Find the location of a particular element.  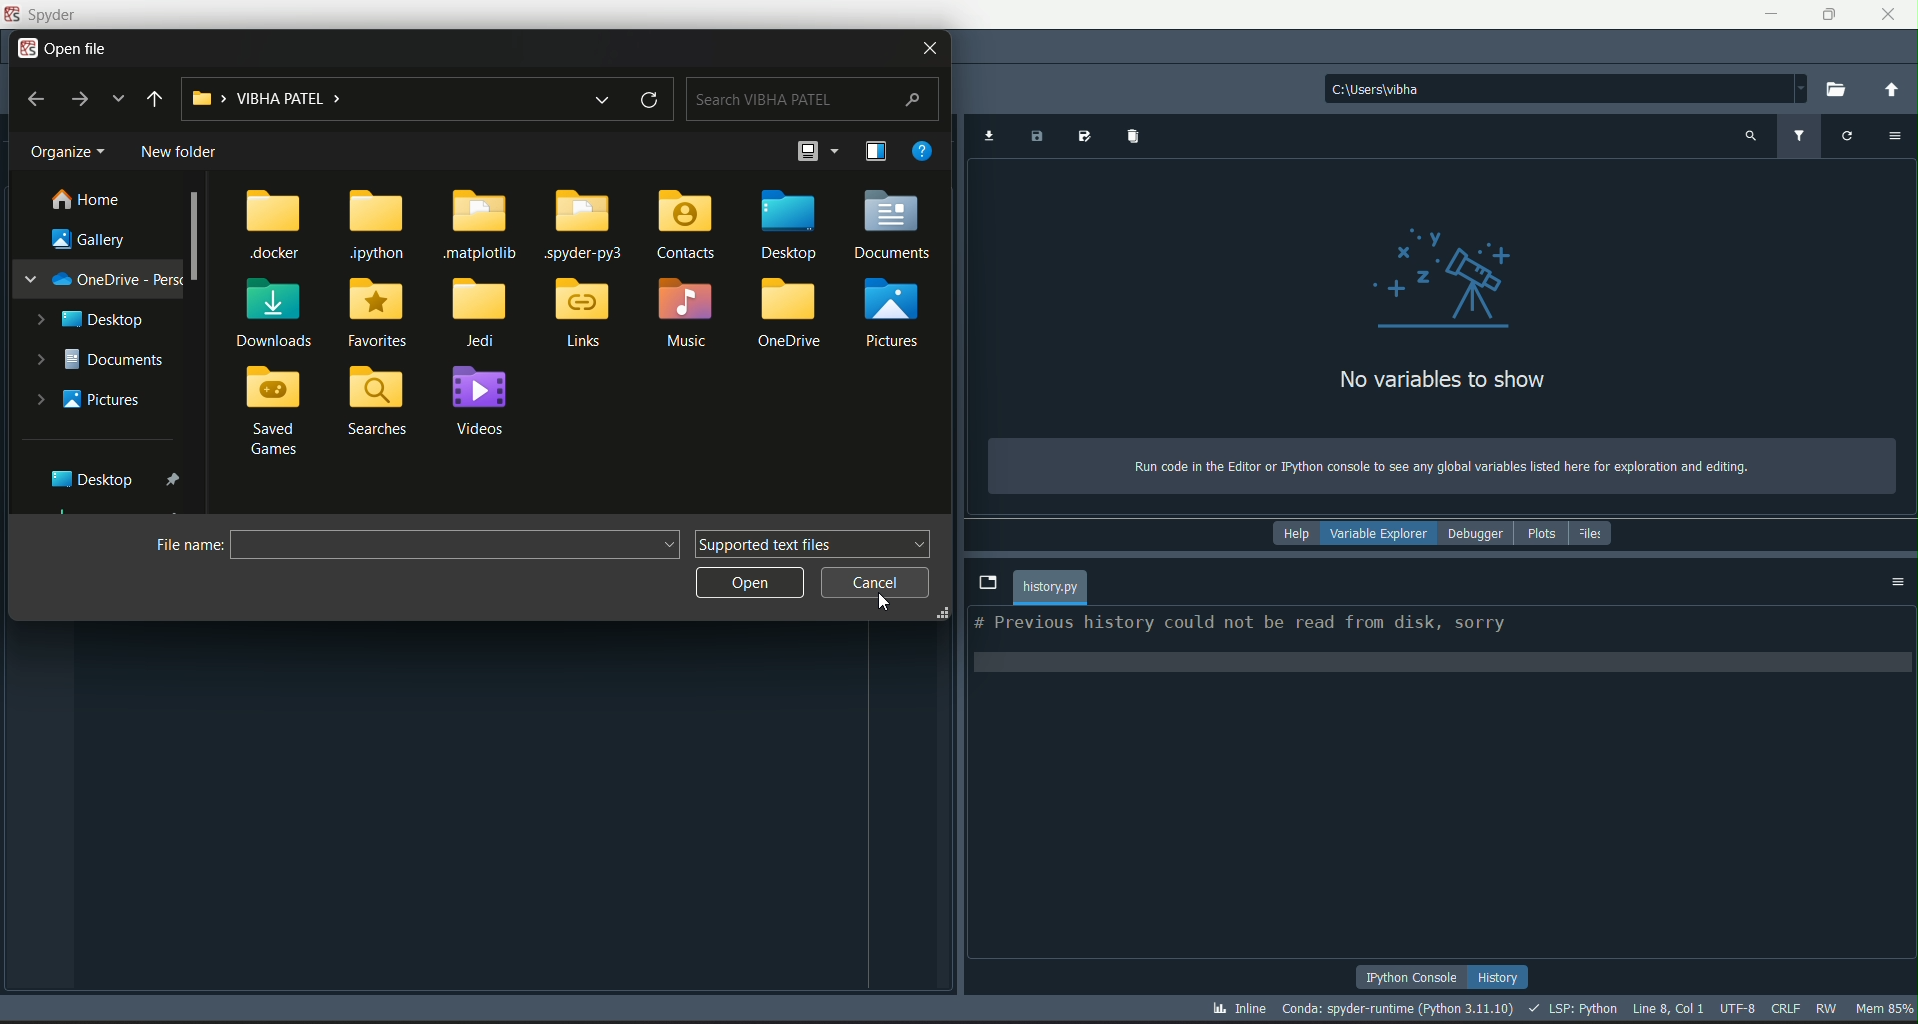

.spyder-py3 is located at coordinates (587, 224).